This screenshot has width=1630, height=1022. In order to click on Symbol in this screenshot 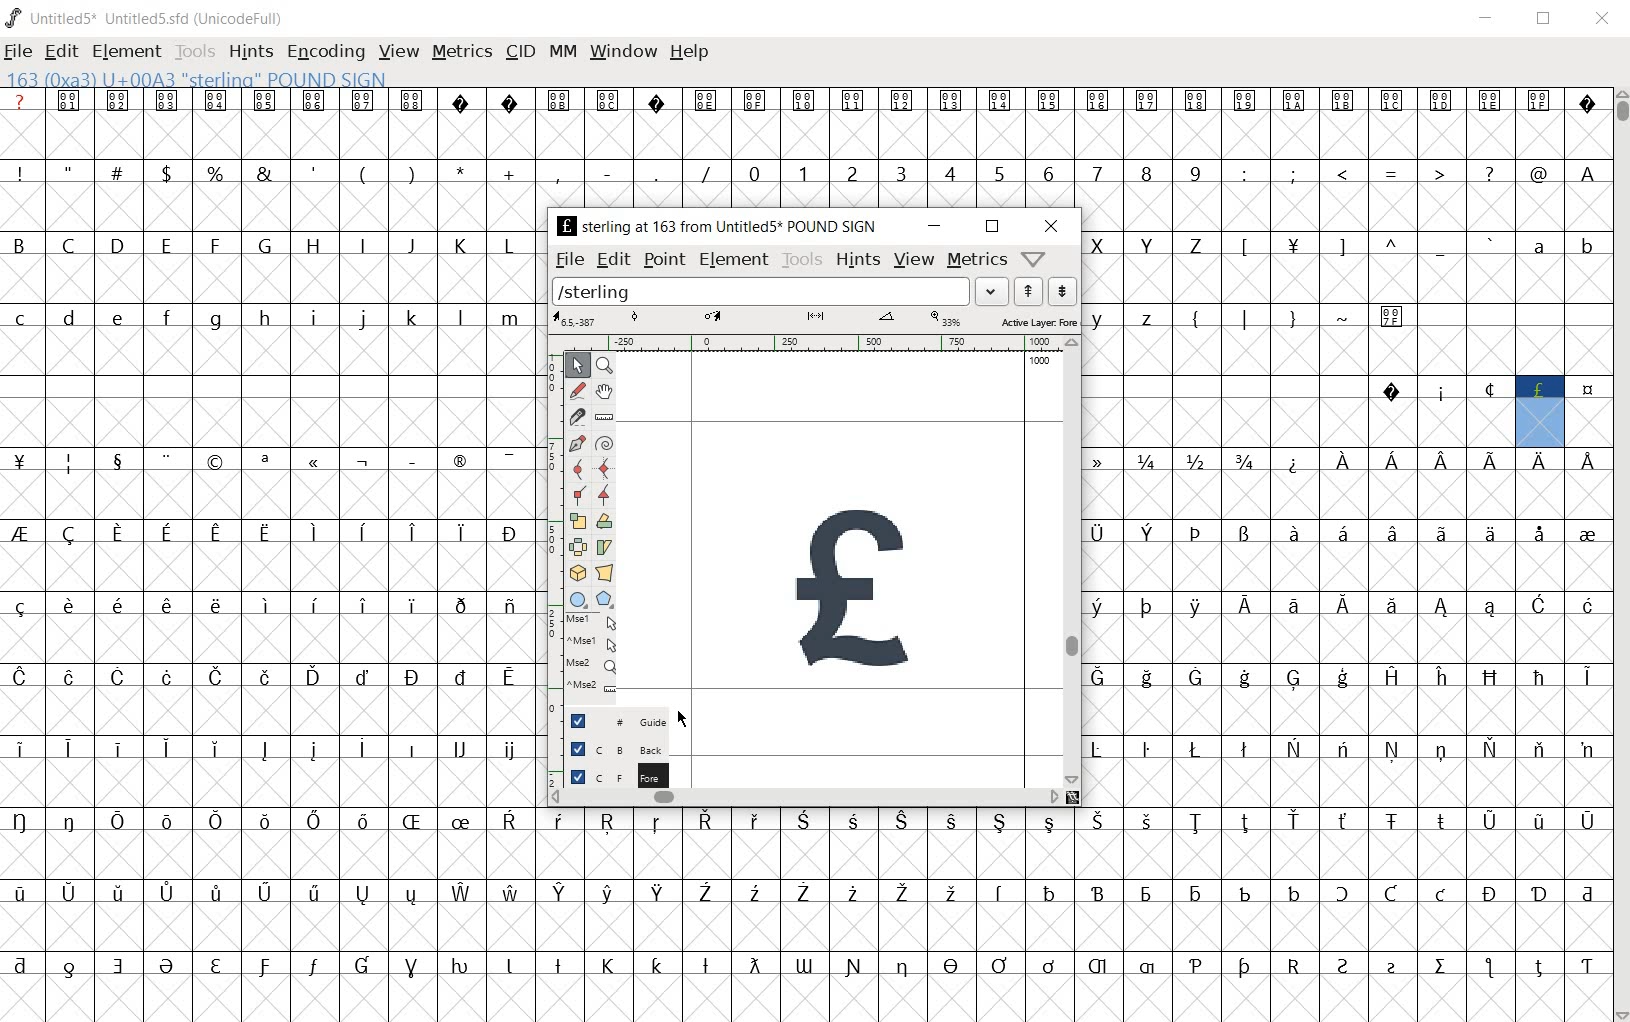, I will do `click(657, 823)`.